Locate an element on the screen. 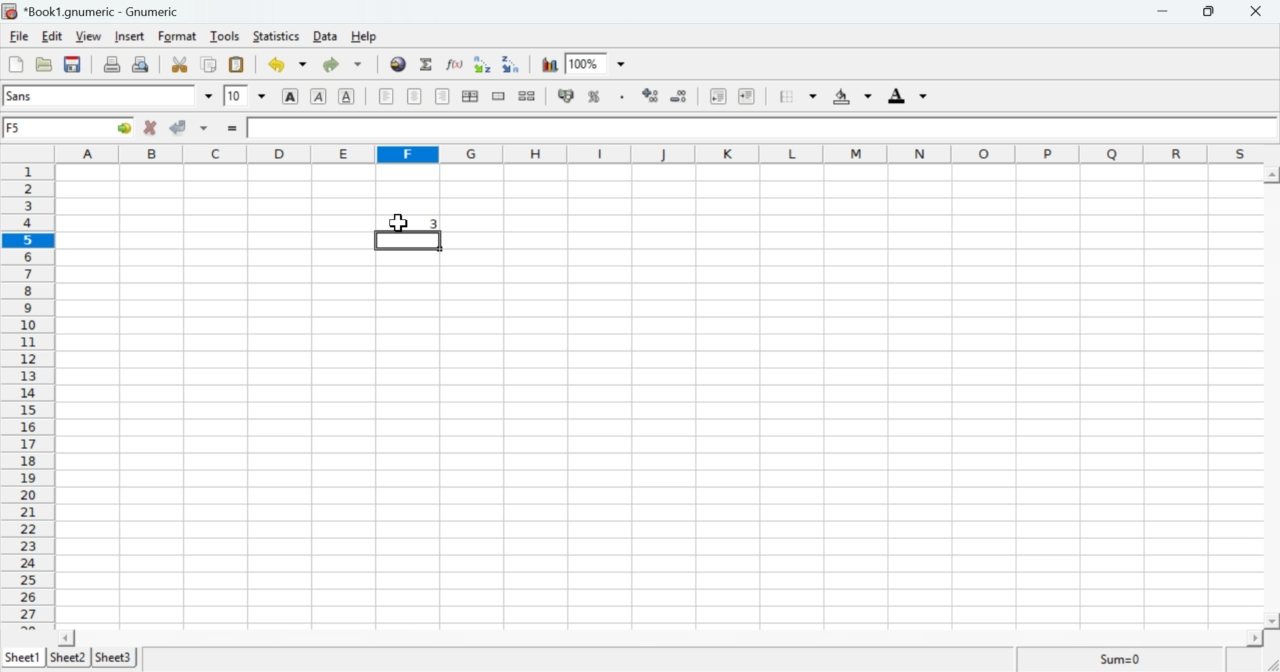  Undo is located at coordinates (279, 64).